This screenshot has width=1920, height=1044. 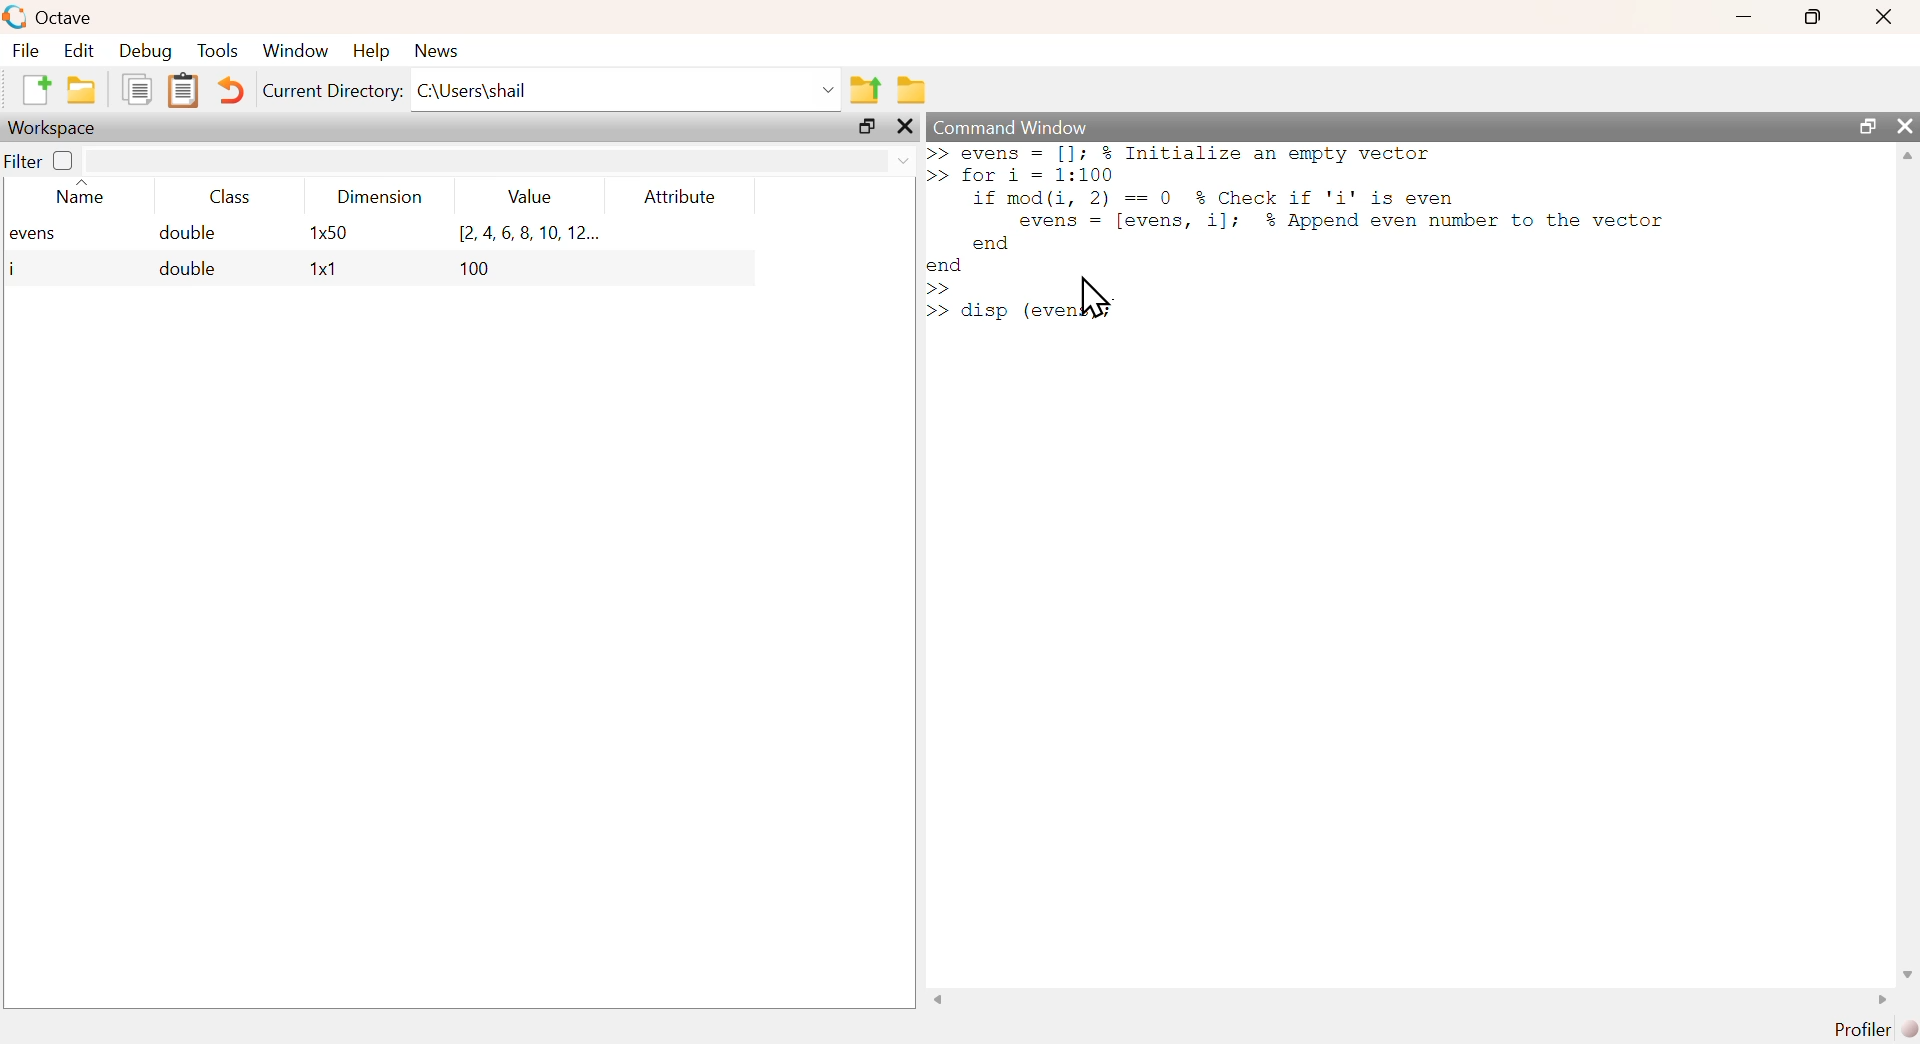 I want to click on scrollbar, so click(x=1411, y=999).